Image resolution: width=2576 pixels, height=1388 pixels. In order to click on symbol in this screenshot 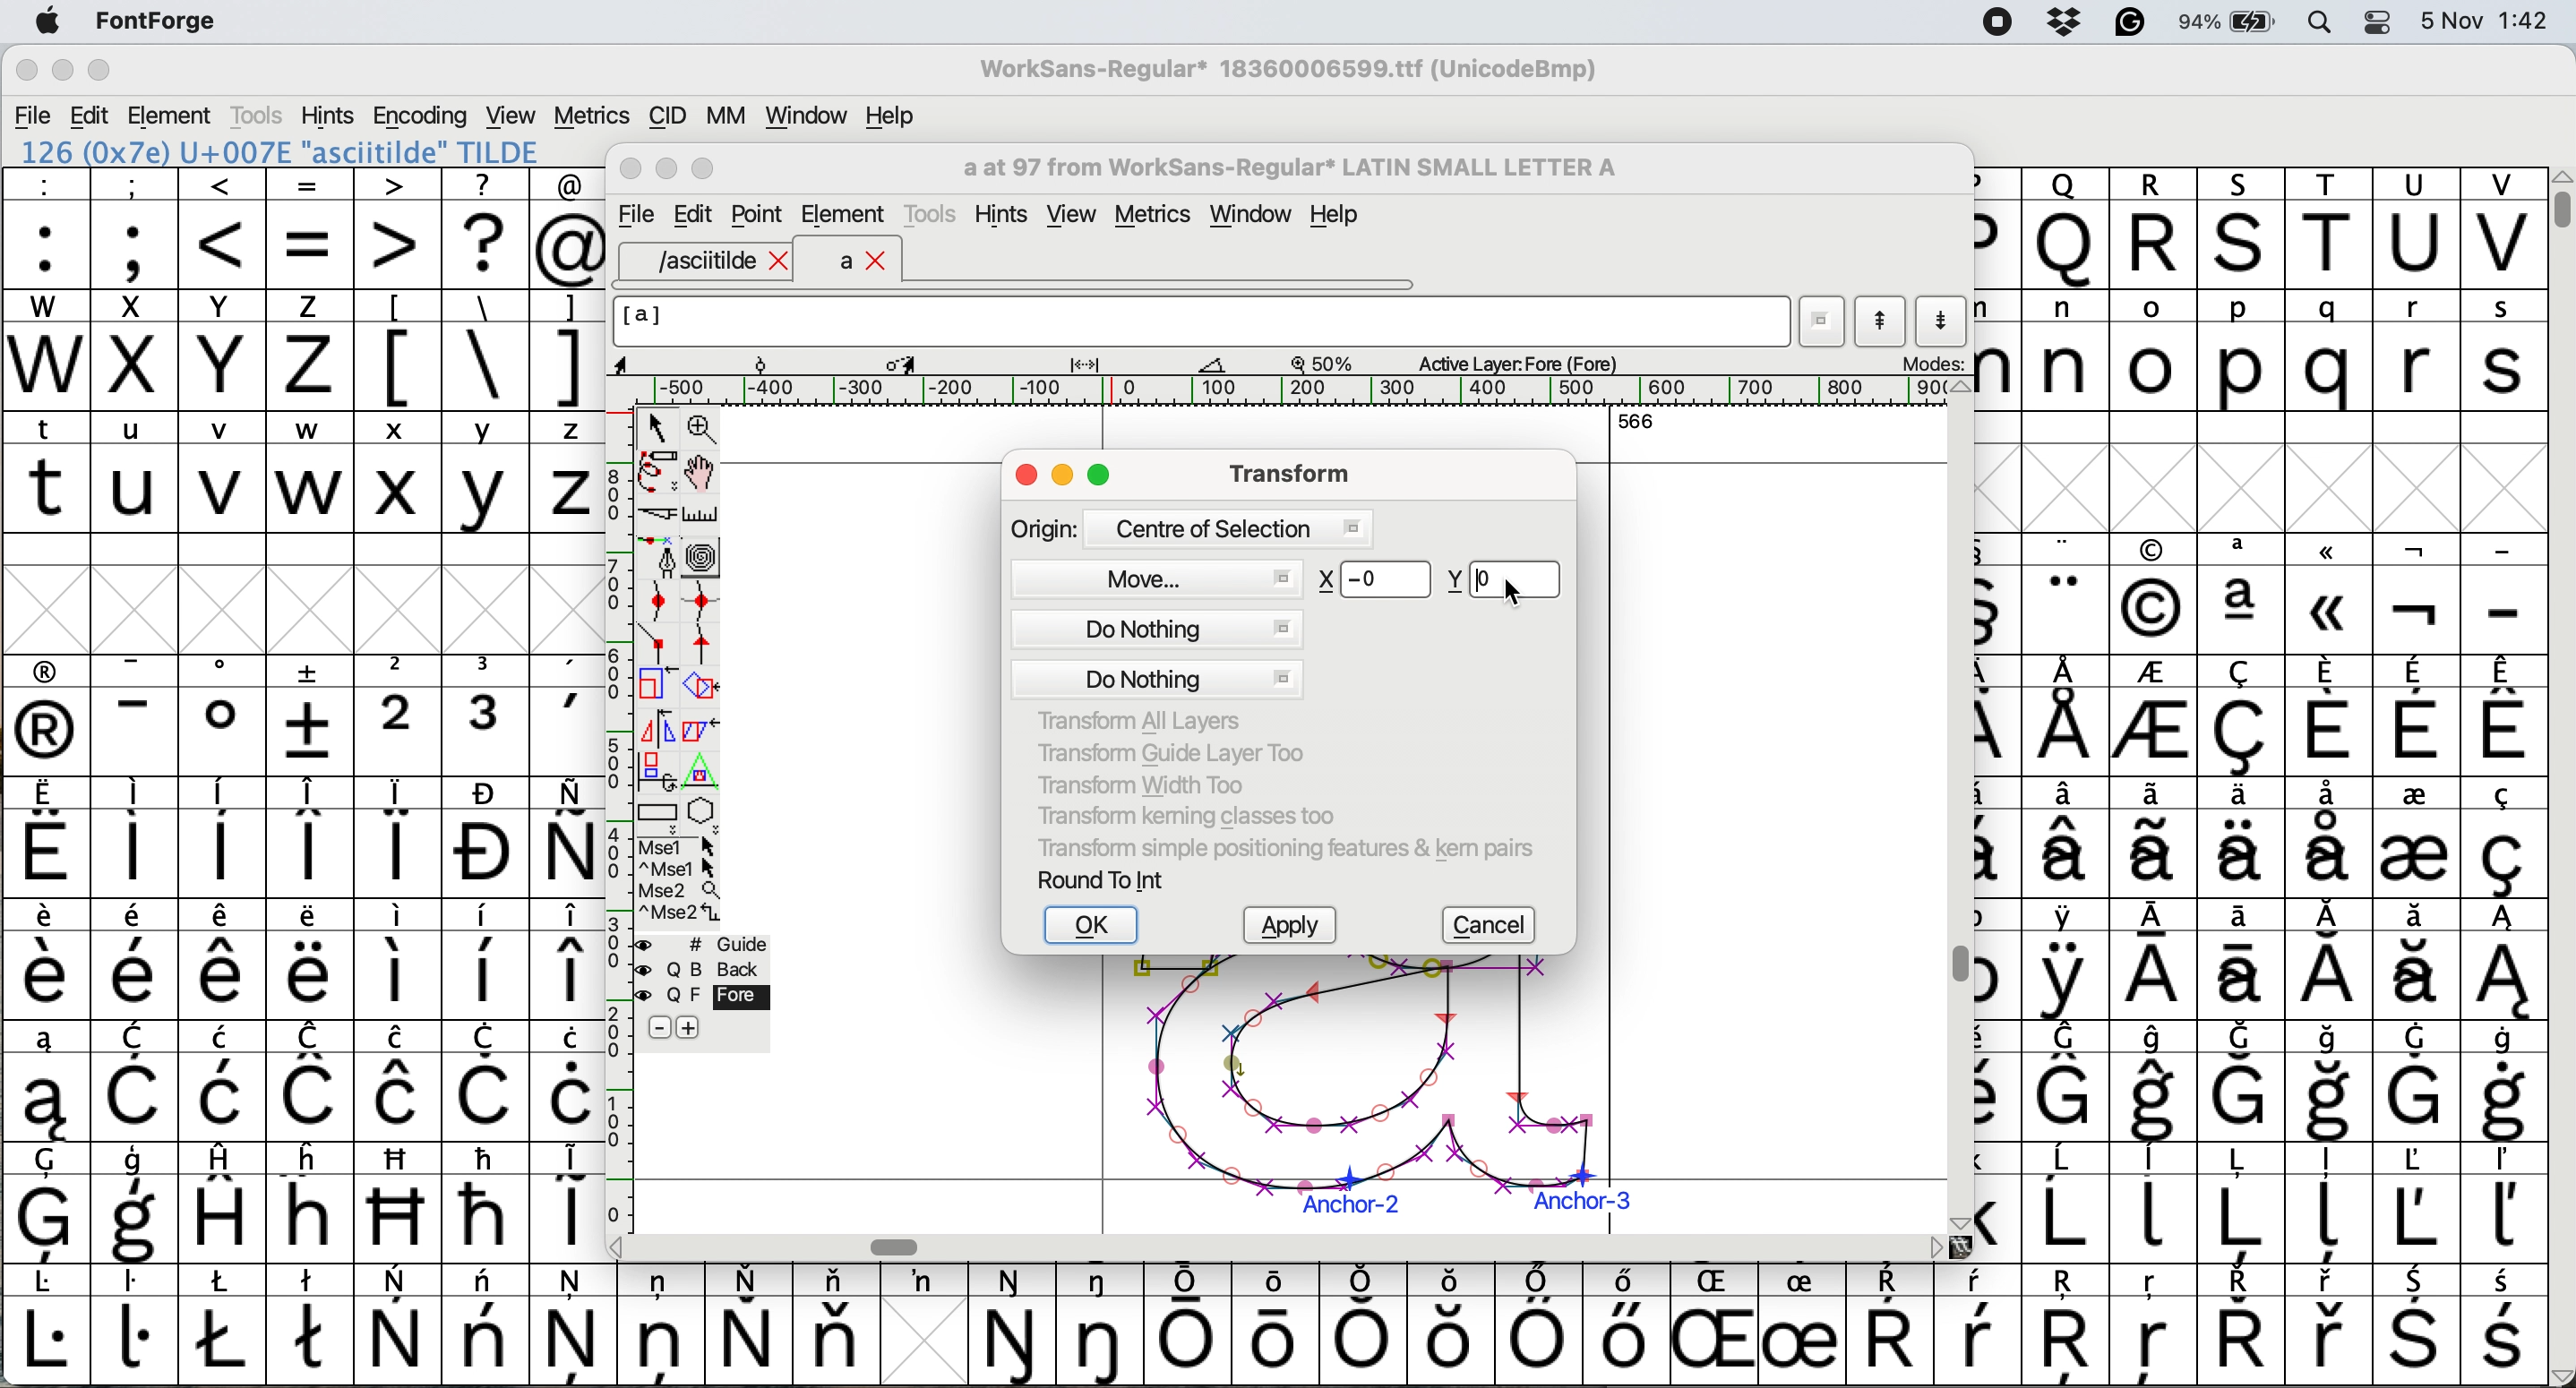, I will do `click(1281, 1321)`.